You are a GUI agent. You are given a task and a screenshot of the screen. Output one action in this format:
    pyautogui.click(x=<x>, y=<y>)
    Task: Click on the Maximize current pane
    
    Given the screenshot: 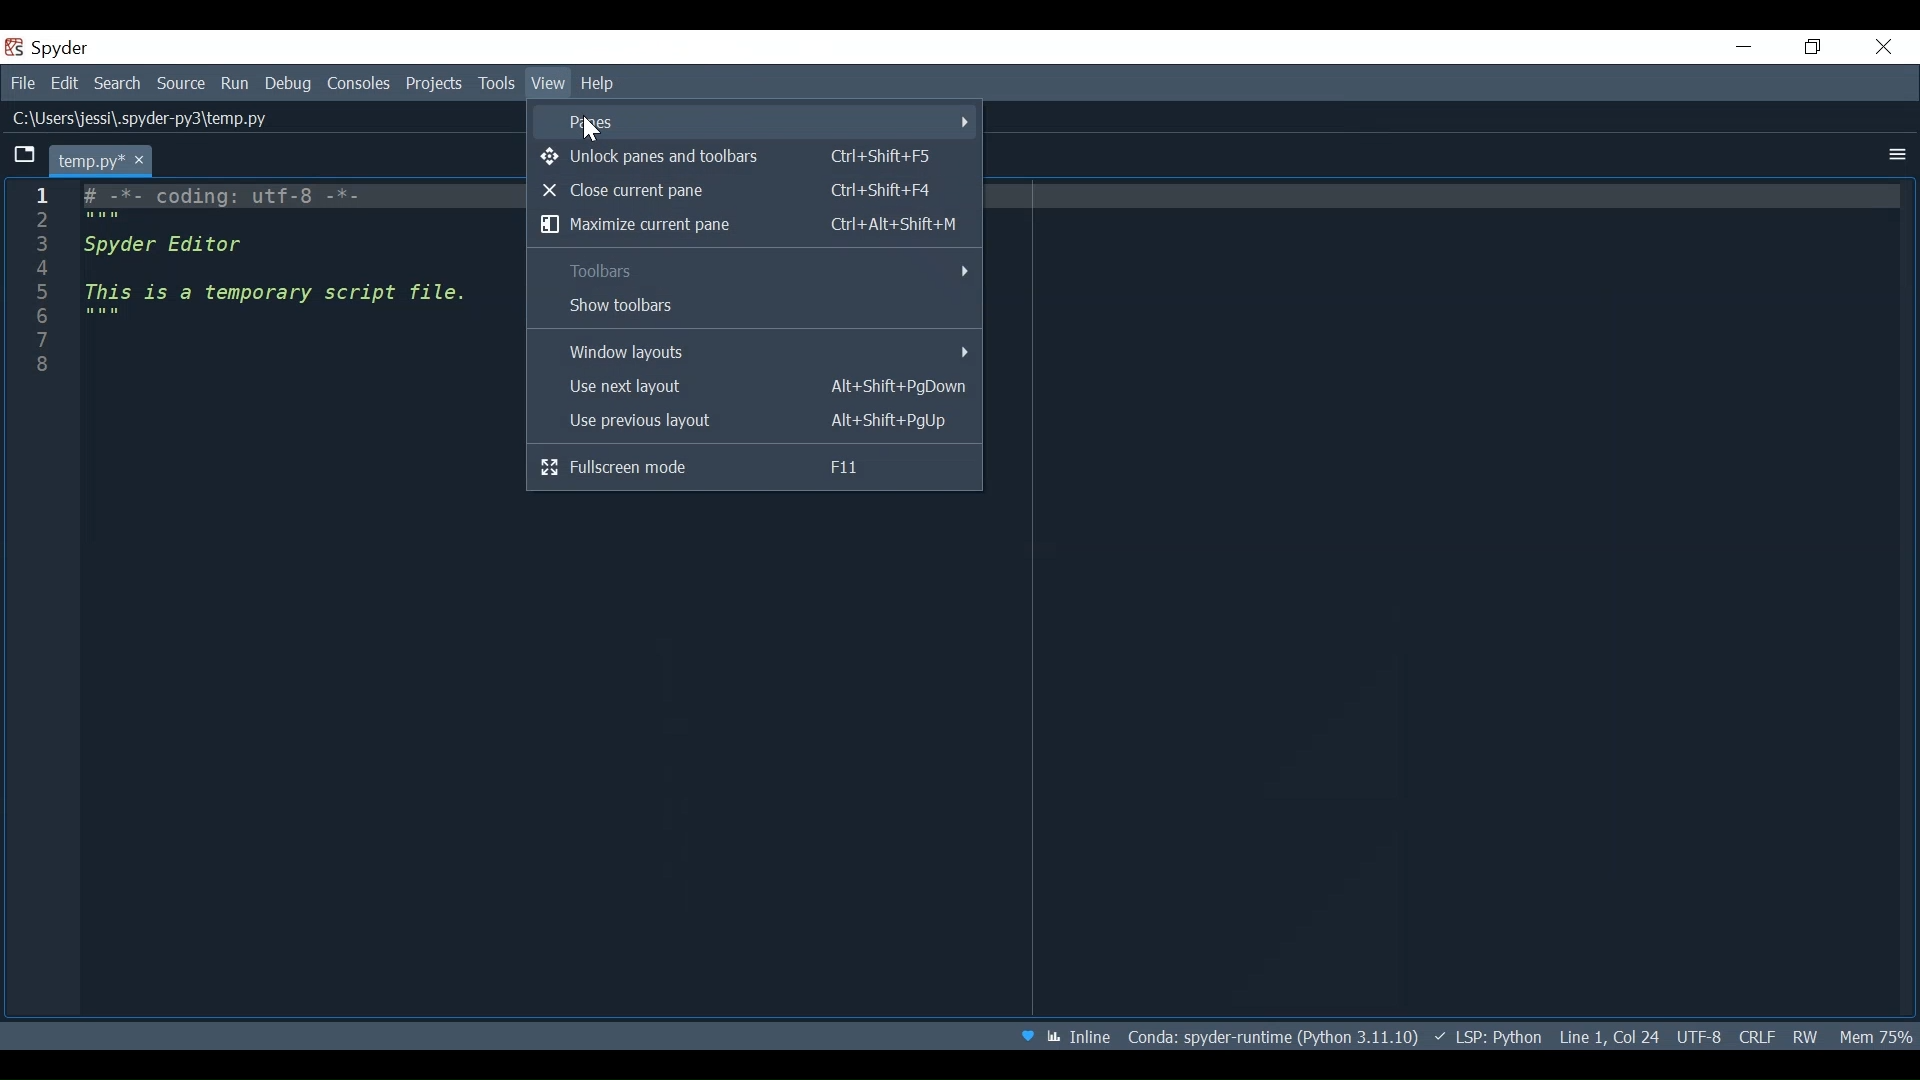 What is the action you would take?
    pyautogui.click(x=751, y=224)
    